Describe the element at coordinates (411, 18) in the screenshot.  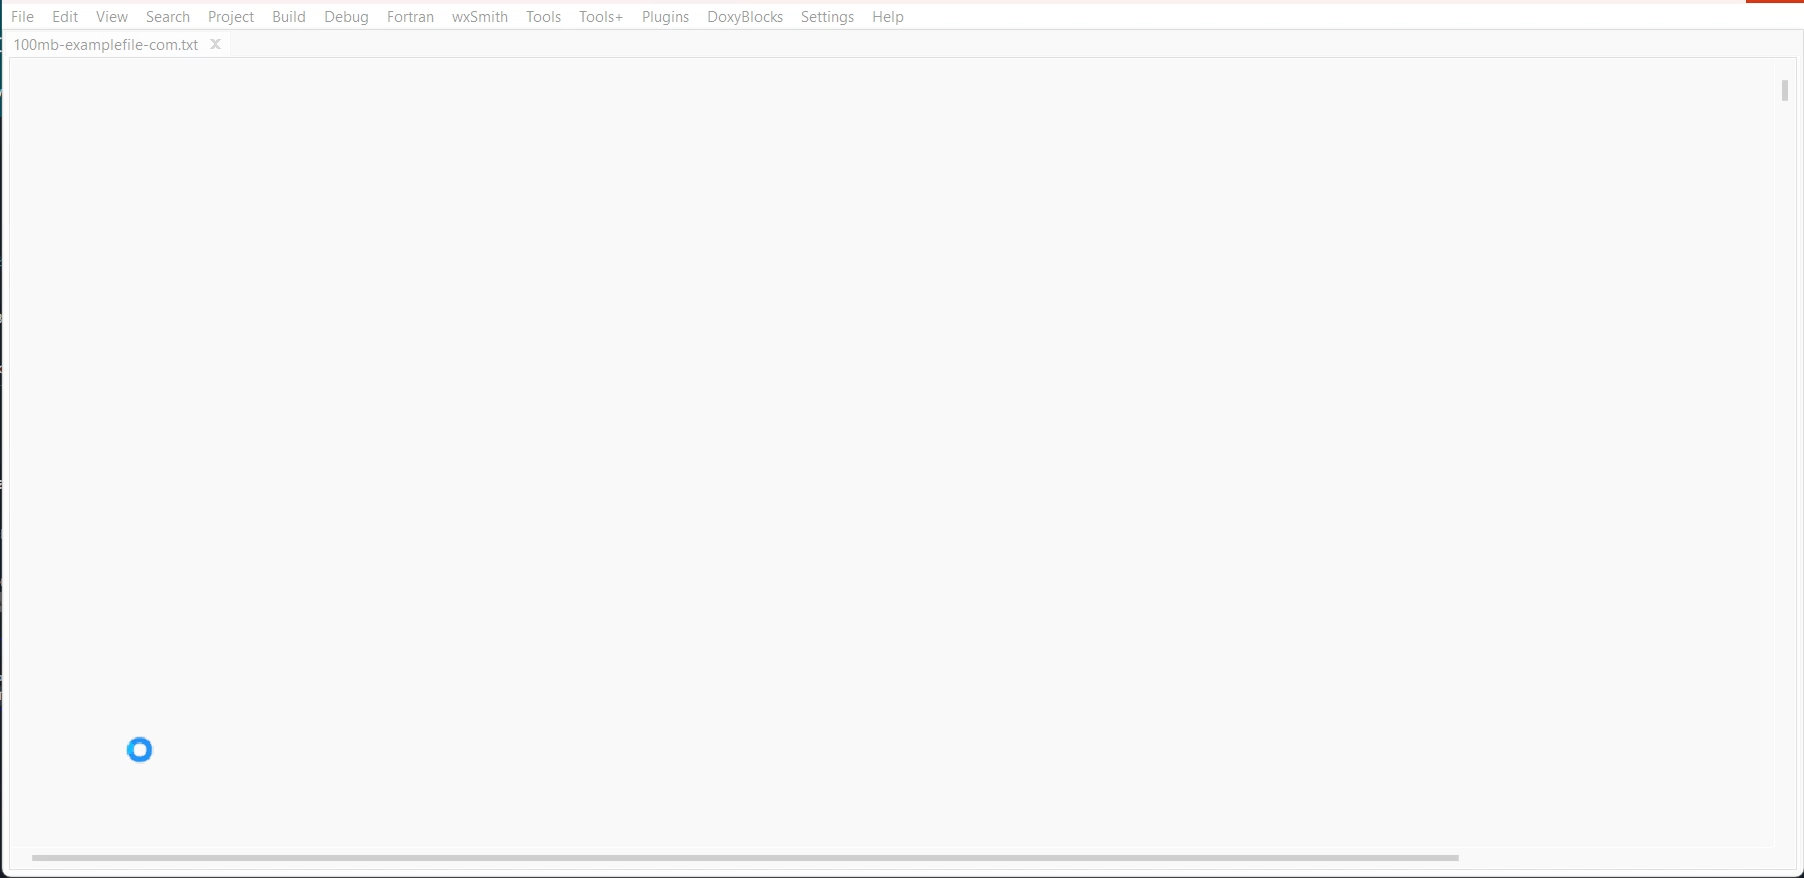
I see `Fortran` at that location.